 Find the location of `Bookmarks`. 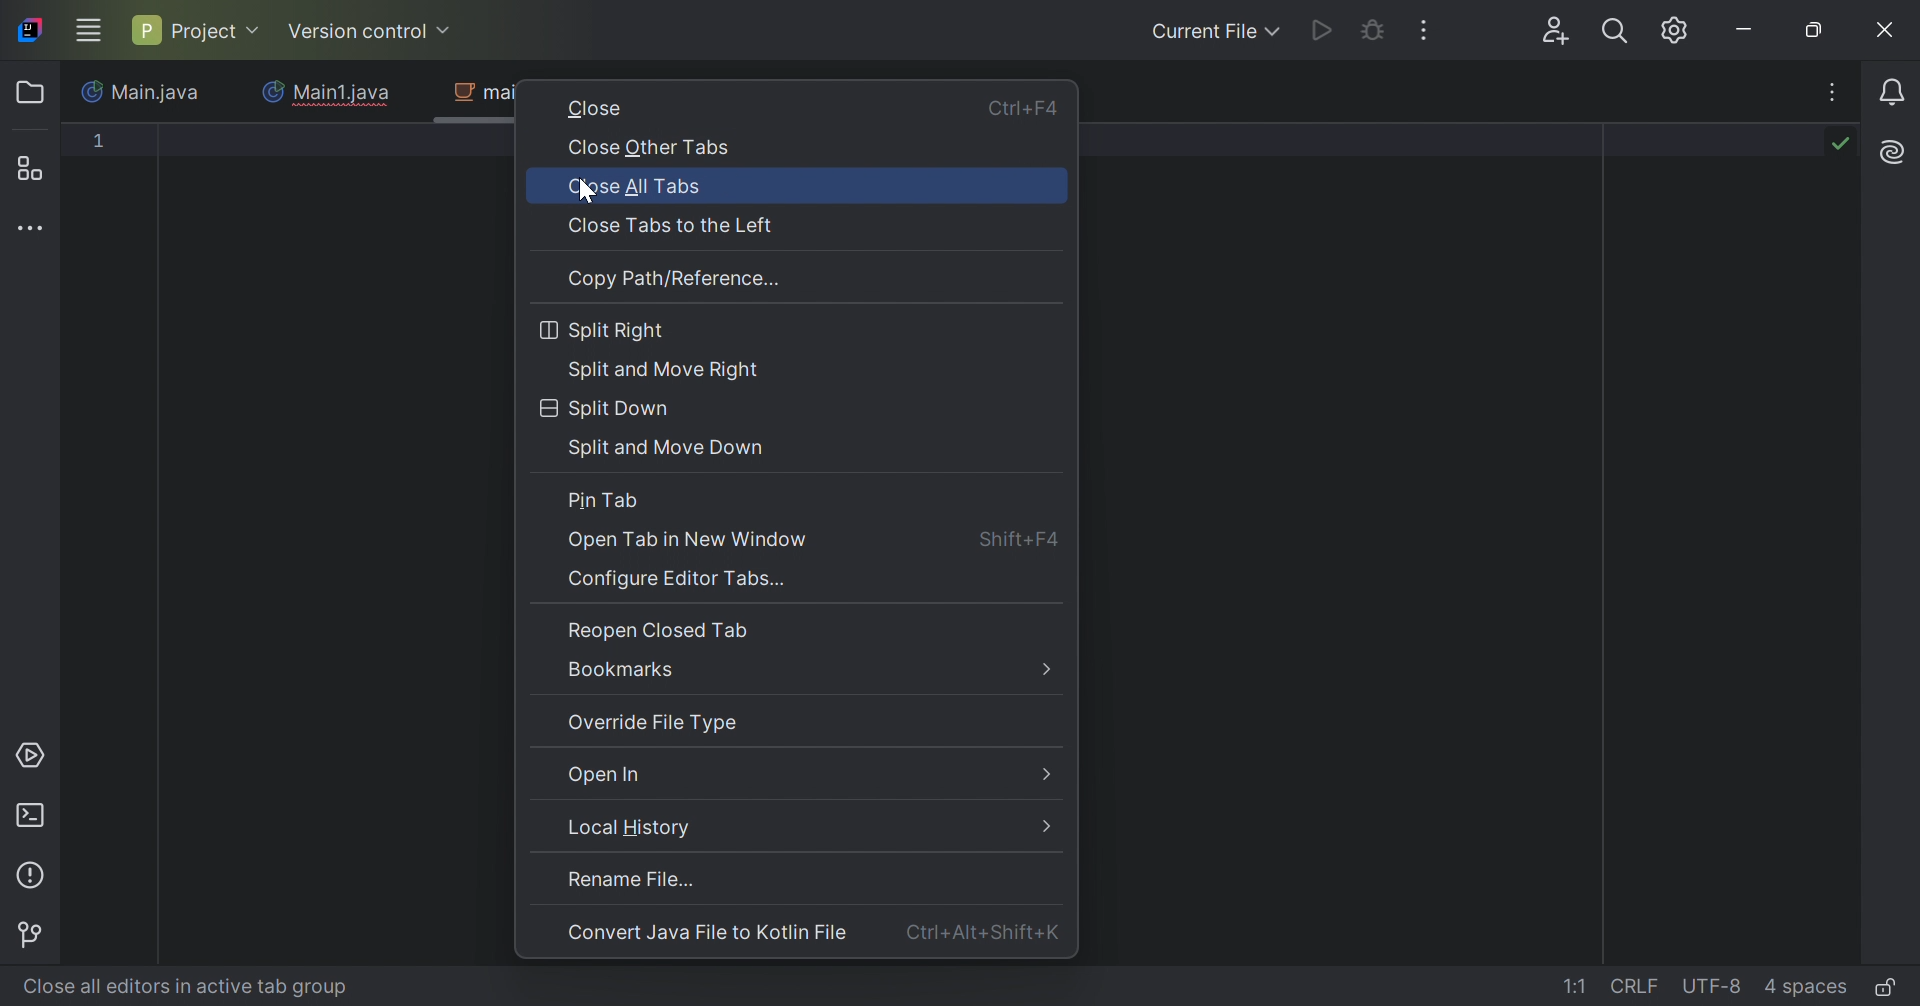

Bookmarks is located at coordinates (809, 671).